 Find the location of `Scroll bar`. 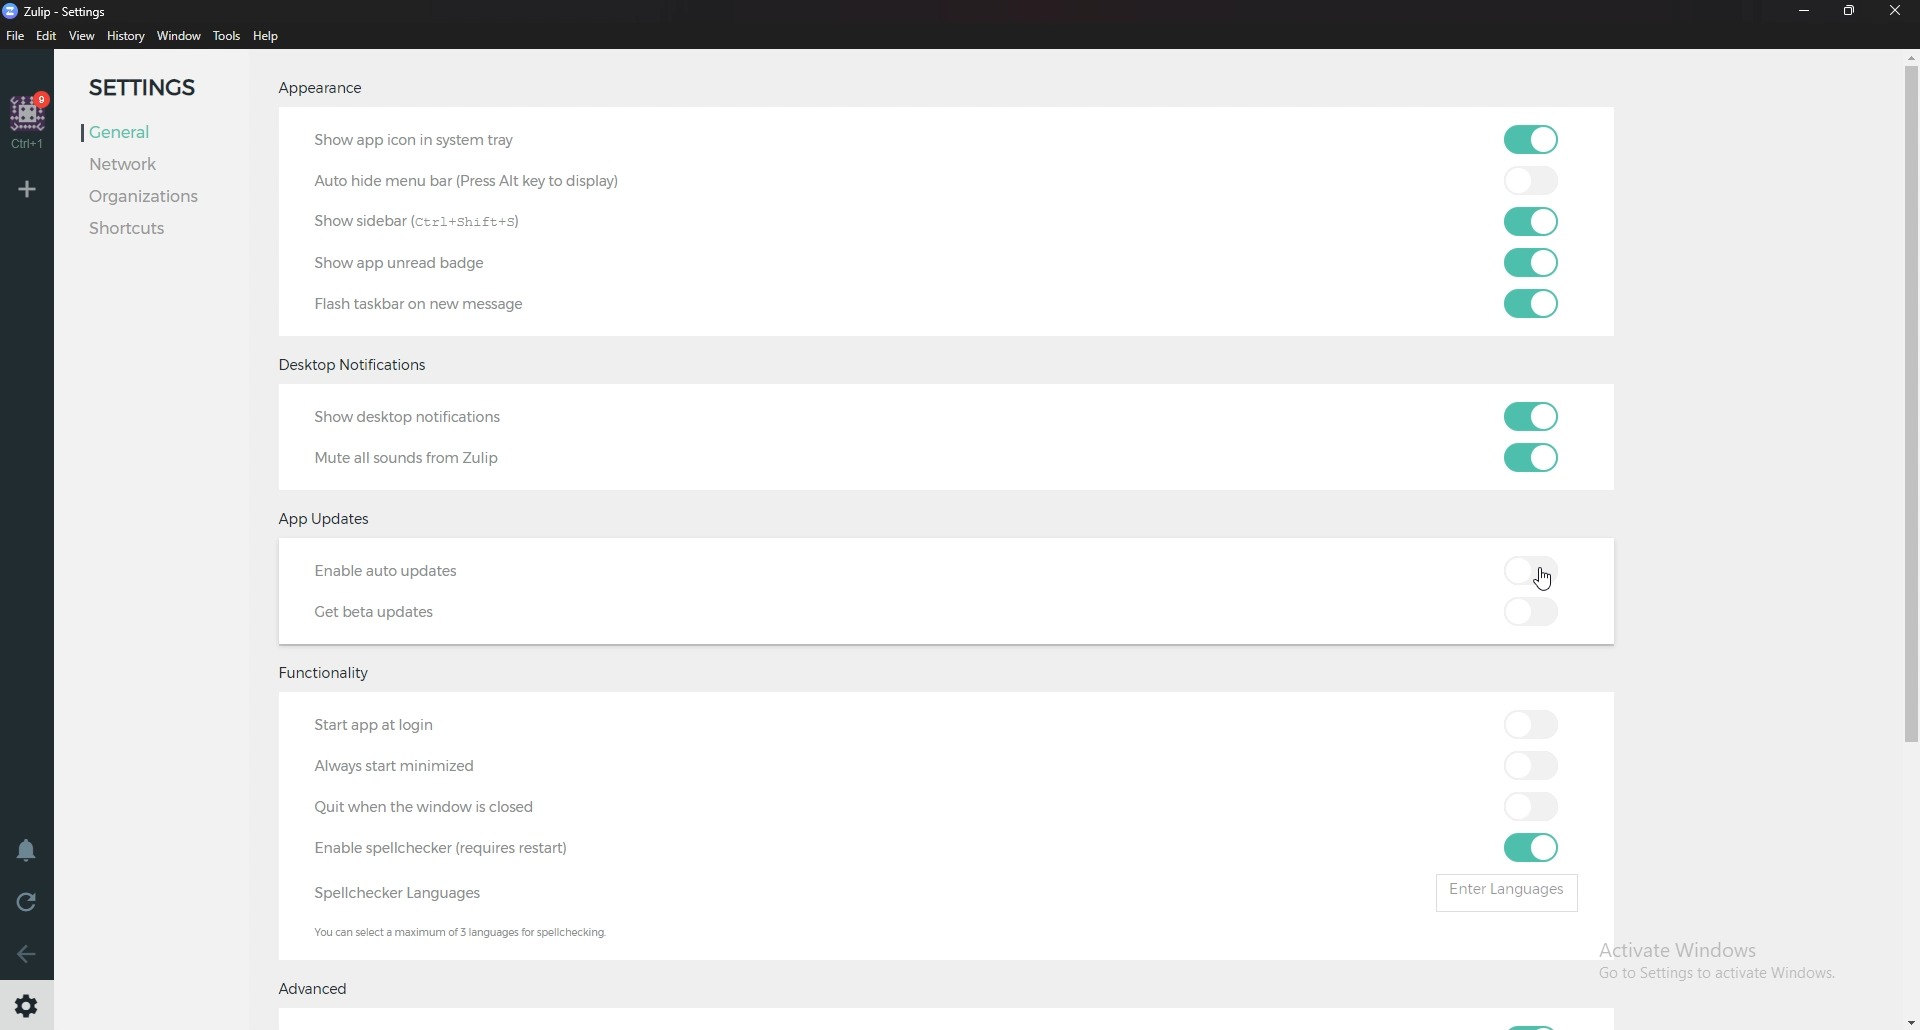

Scroll bar is located at coordinates (1907, 414).